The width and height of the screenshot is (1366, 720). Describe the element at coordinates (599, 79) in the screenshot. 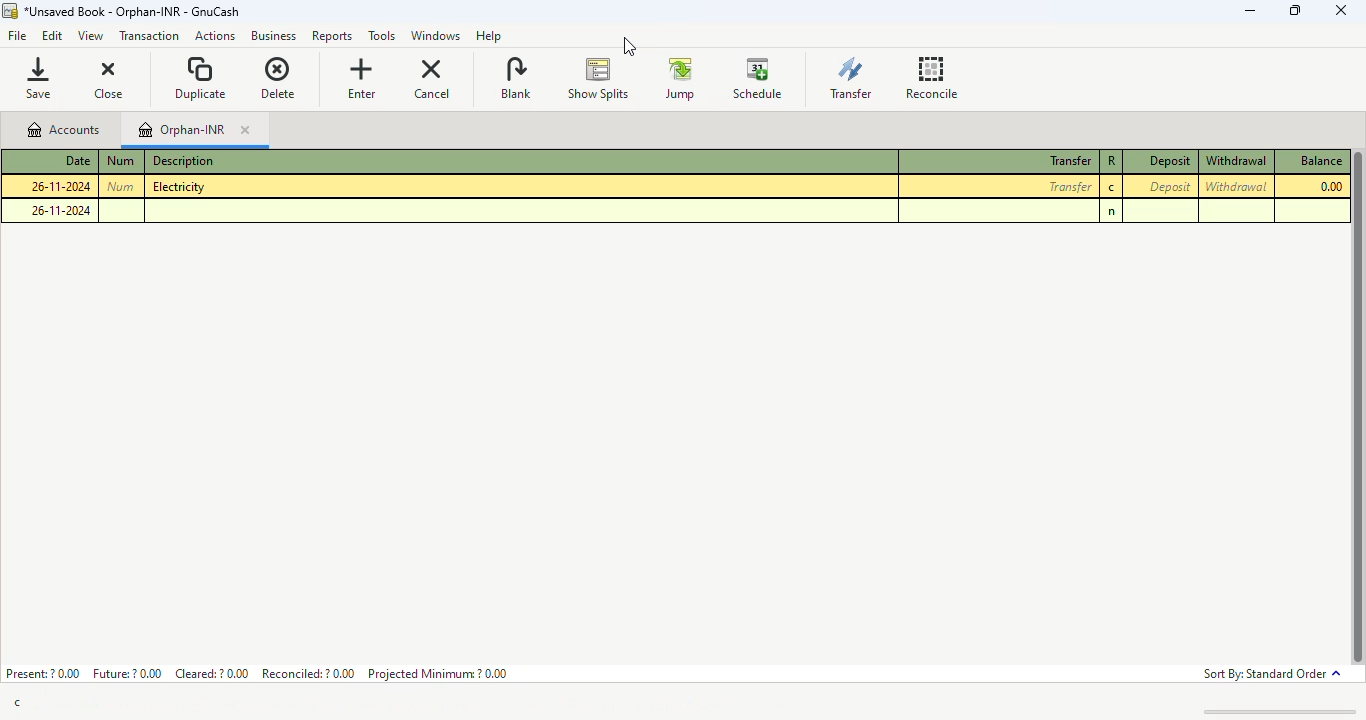

I see `show splits` at that location.